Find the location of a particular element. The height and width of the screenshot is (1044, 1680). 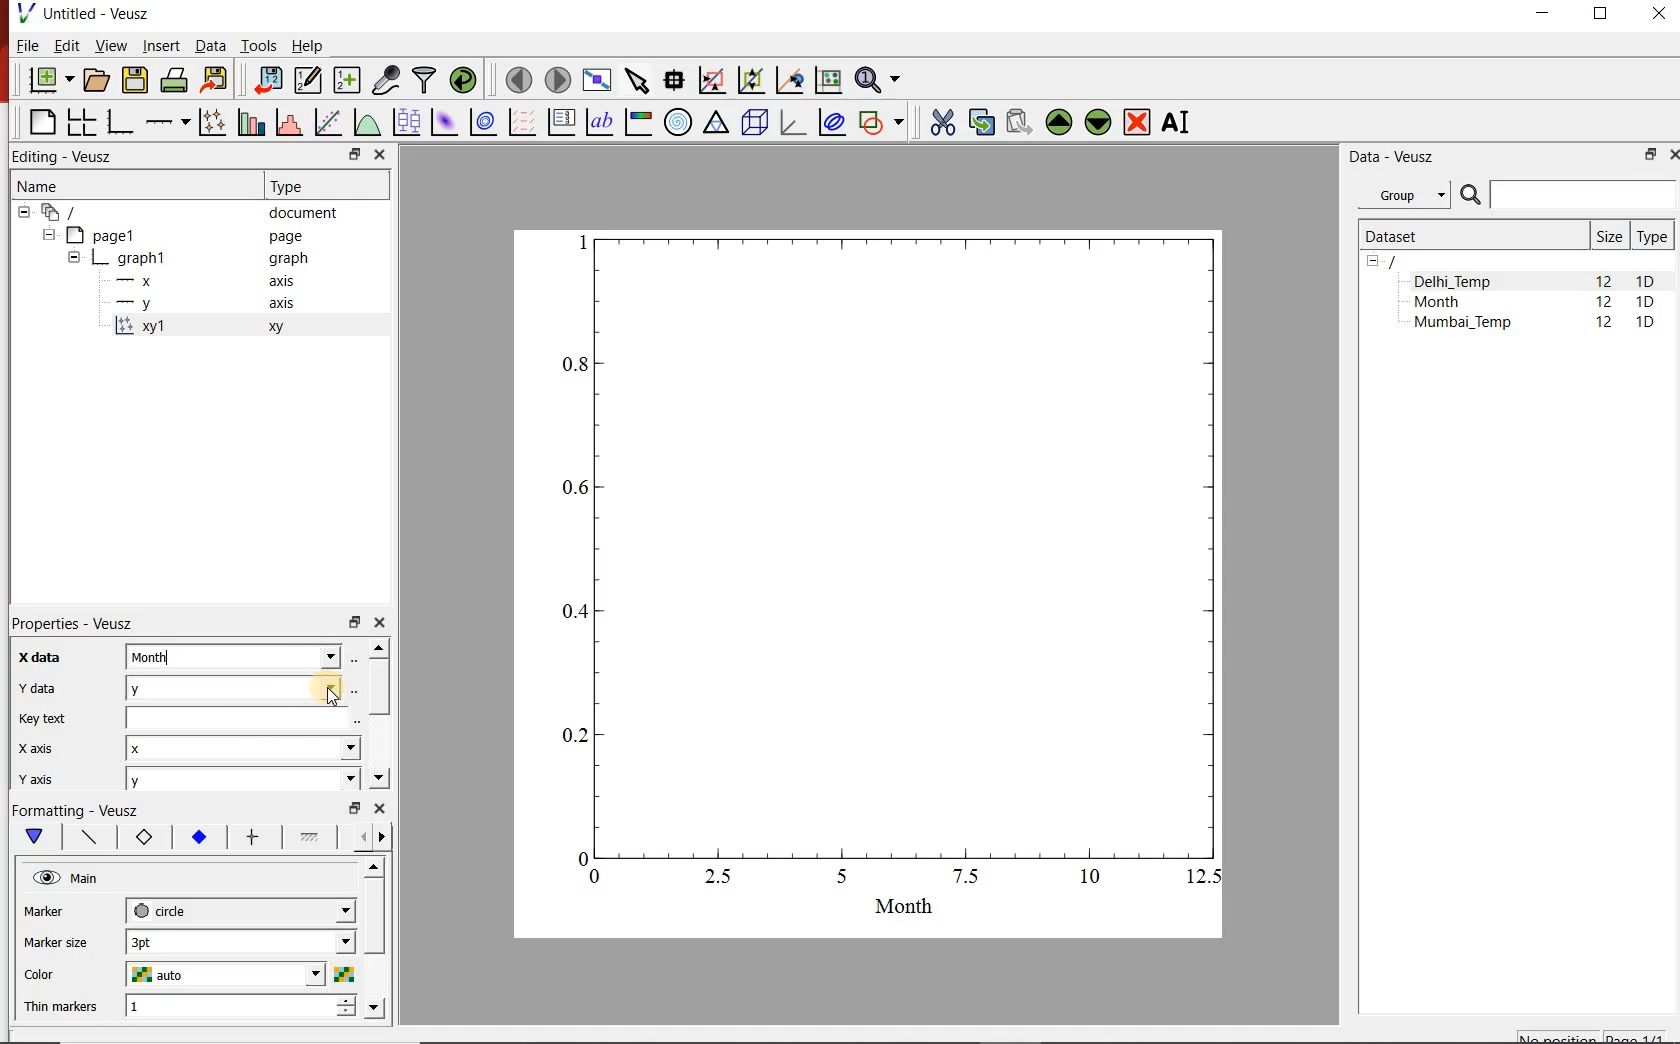

graph1 is located at coordinates (891, 570).